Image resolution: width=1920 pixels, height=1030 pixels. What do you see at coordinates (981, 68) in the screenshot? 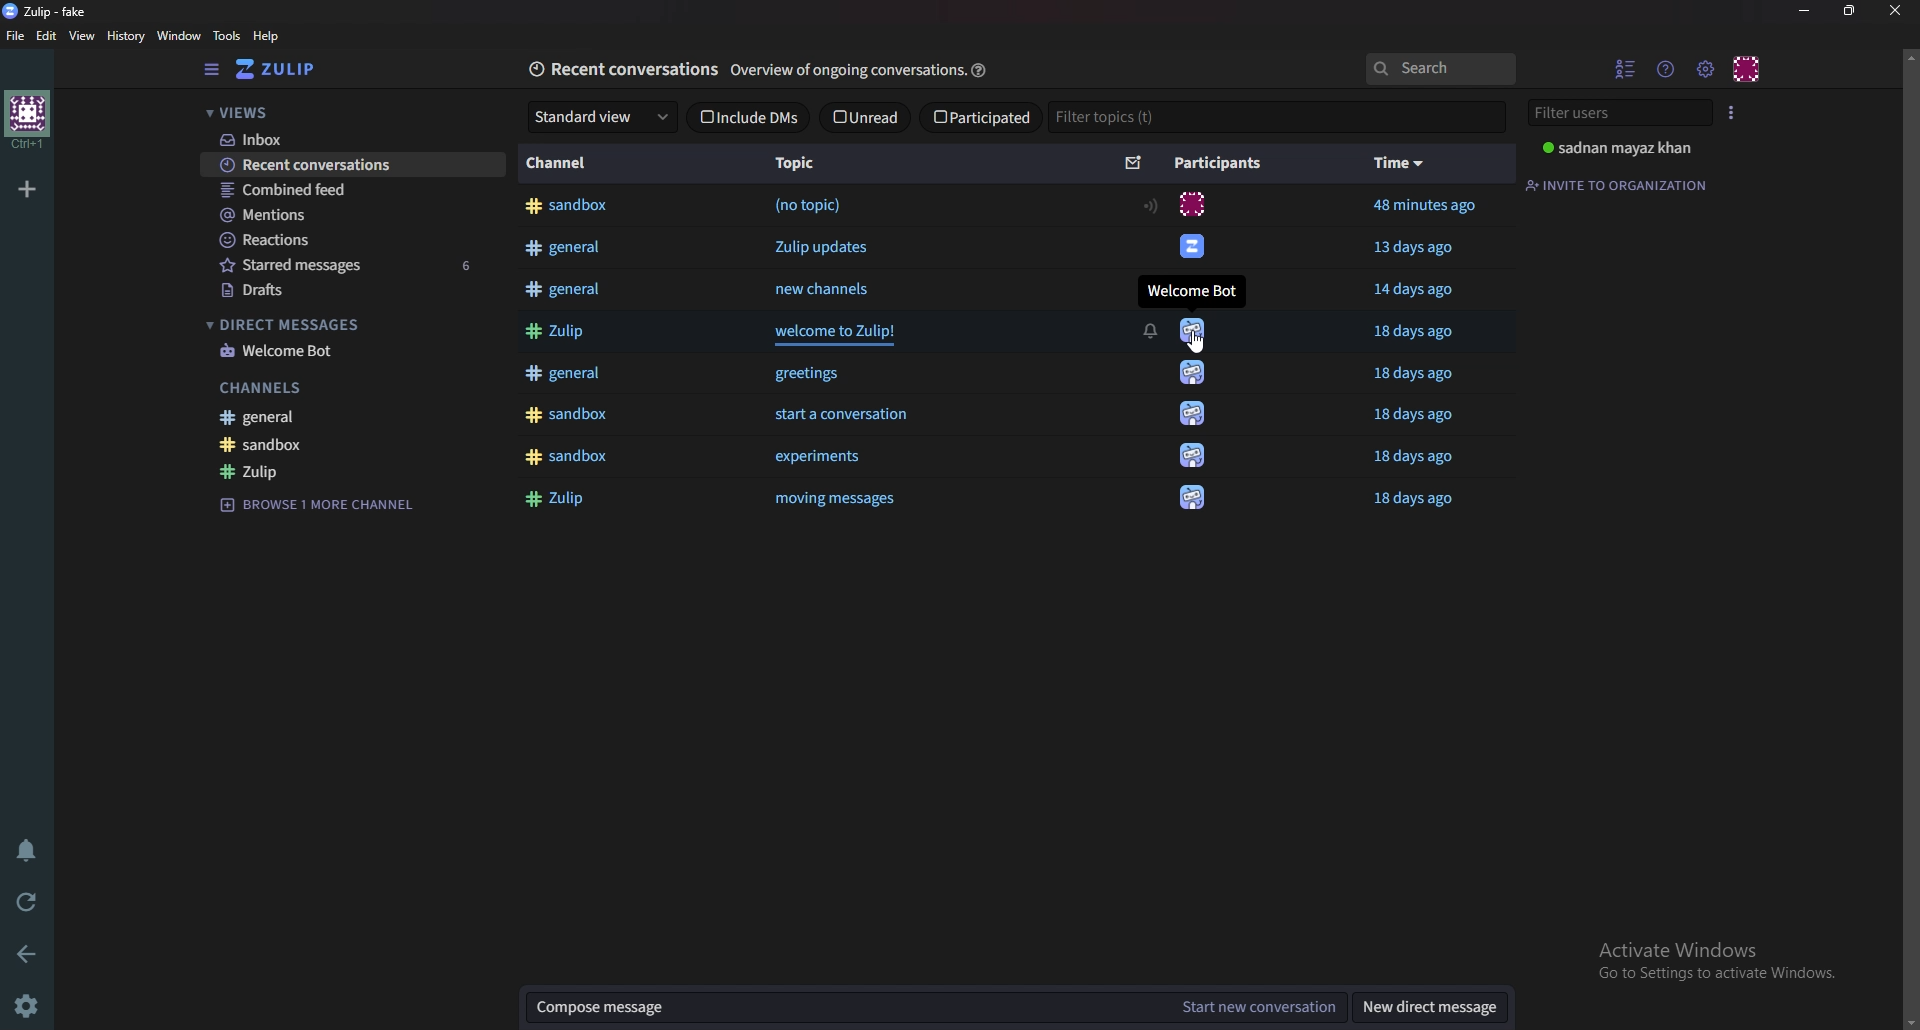
I see `help` at bounding box center [981, 68].